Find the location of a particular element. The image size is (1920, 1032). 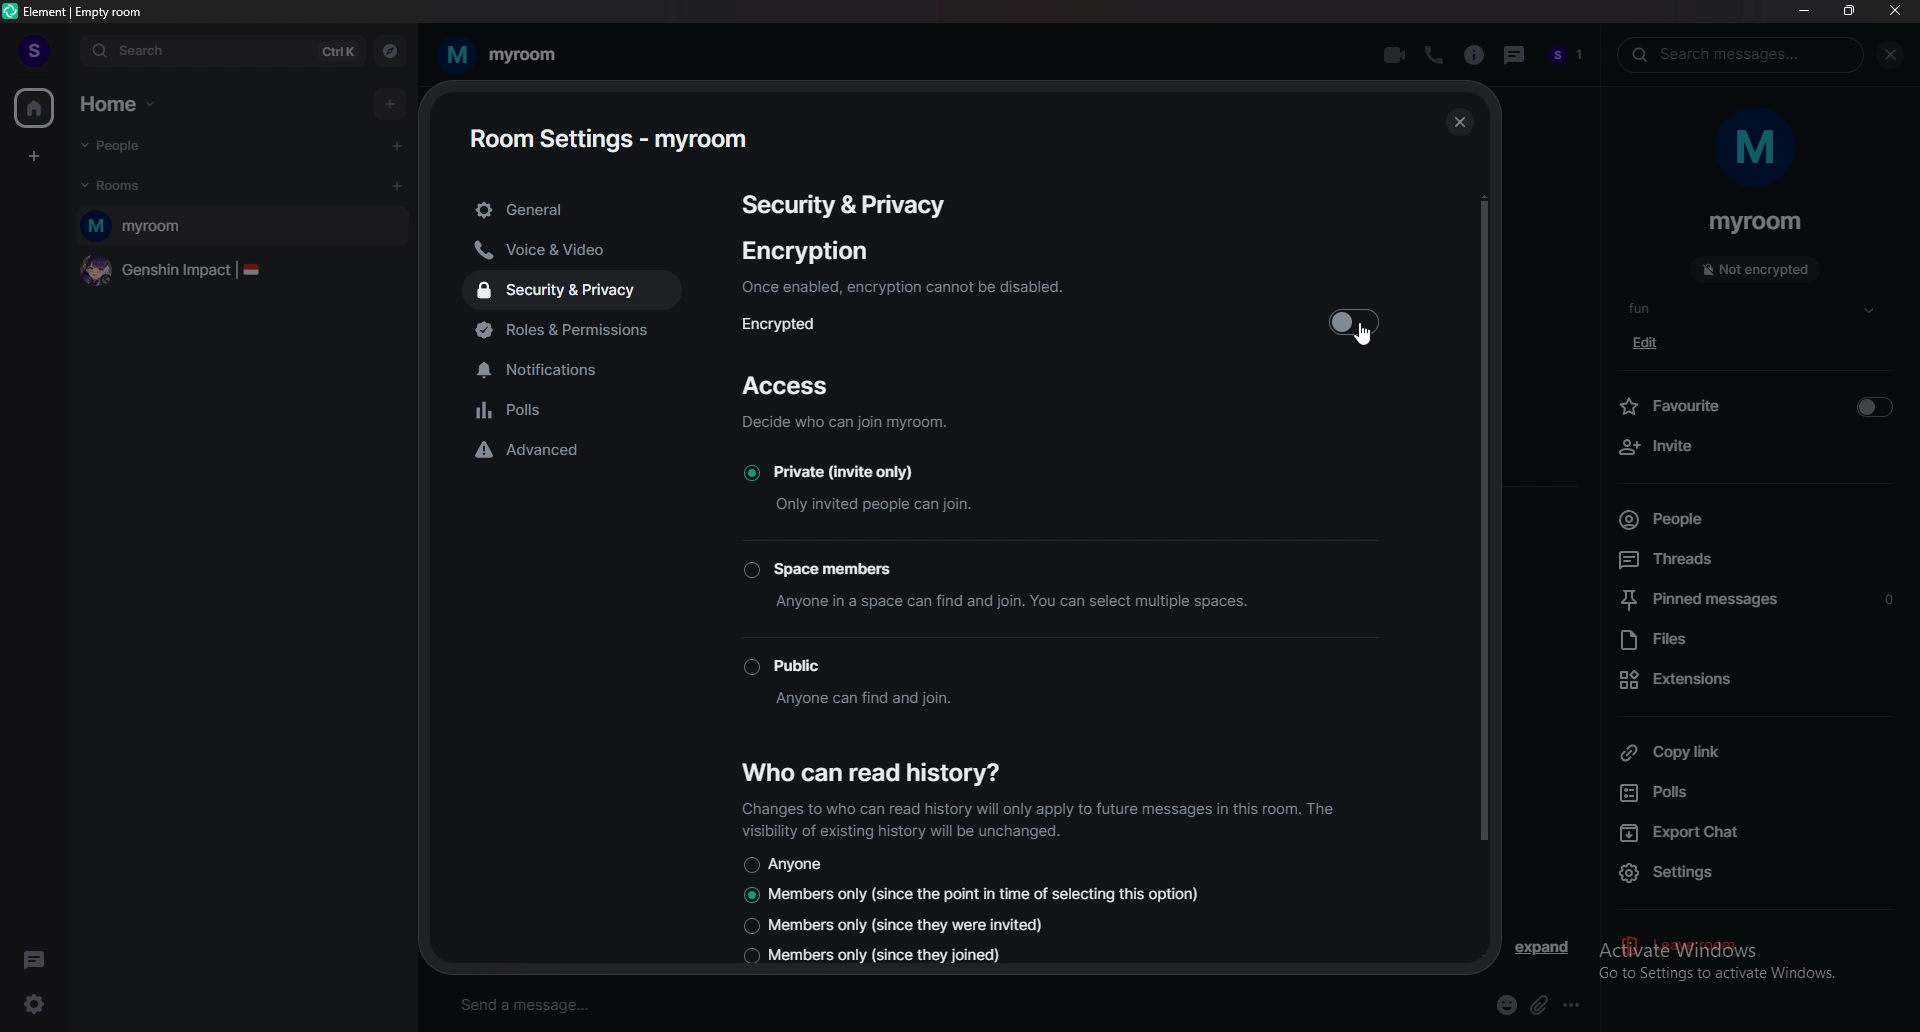

home is located at coordinates (35, 108).